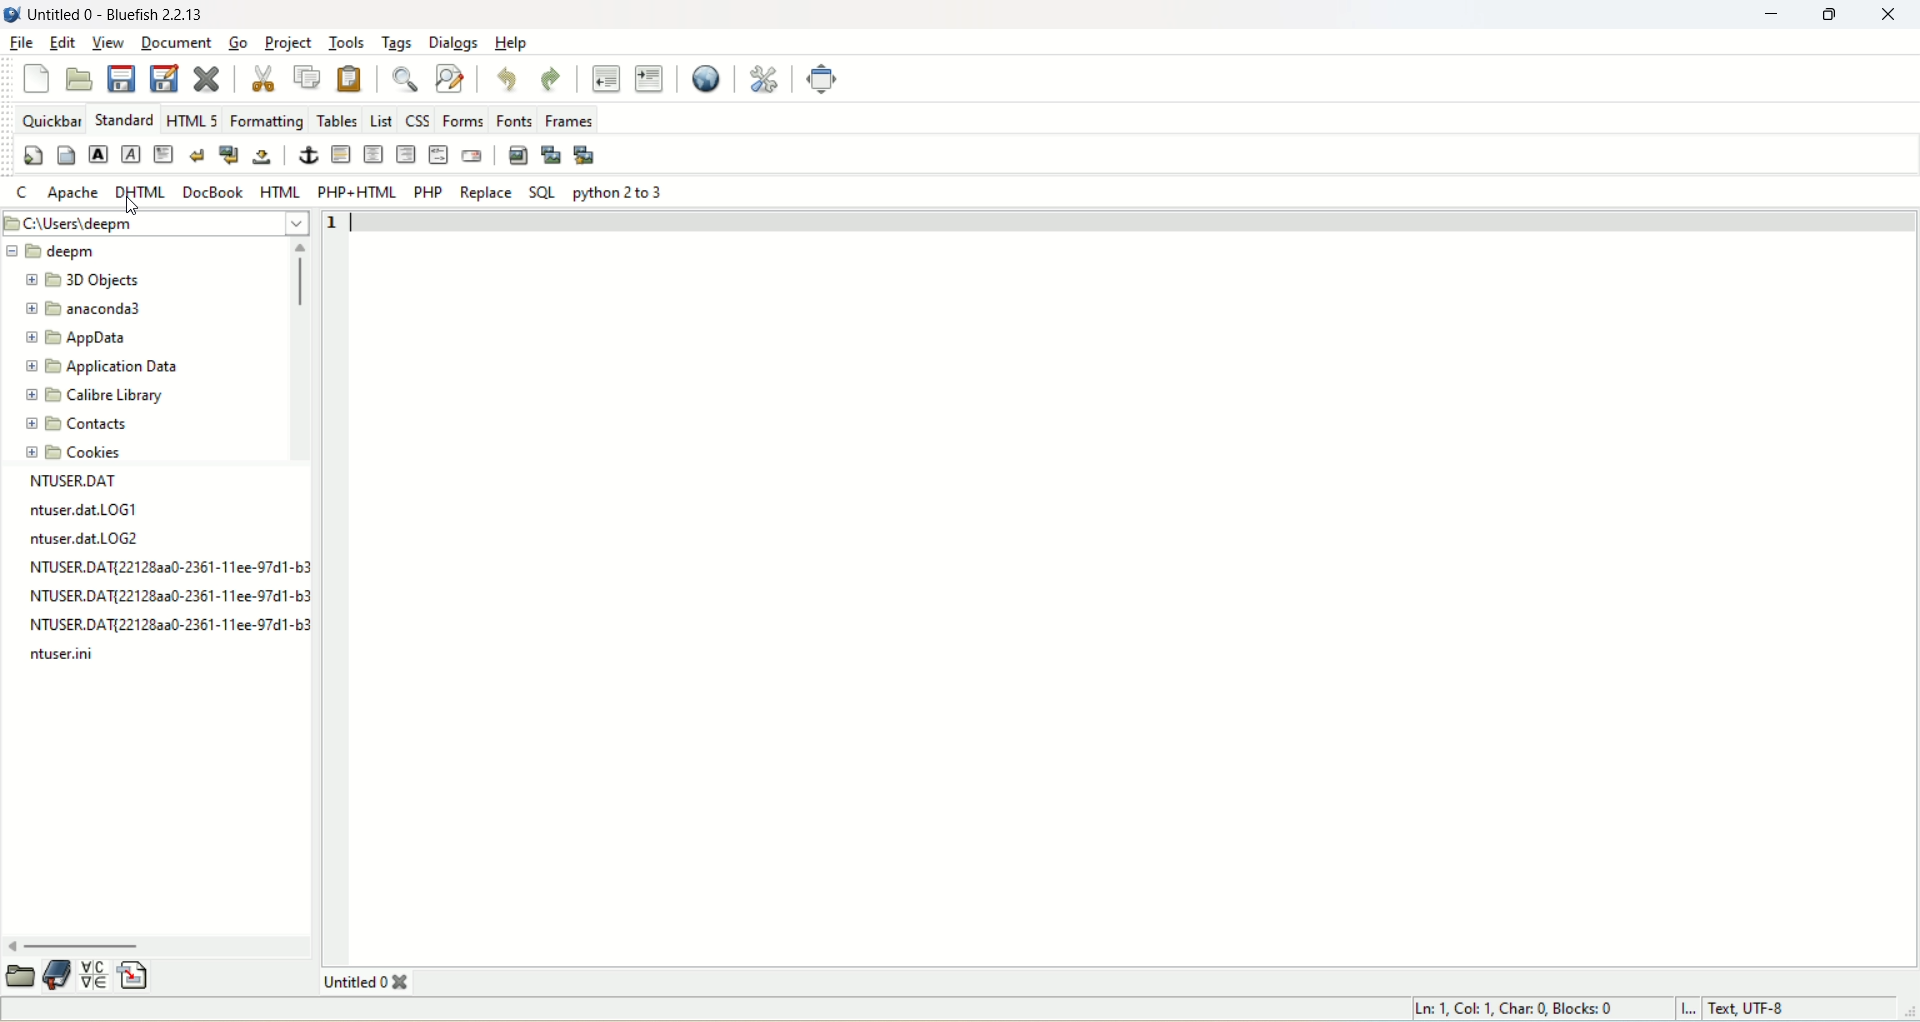 This screenshot has width=1920, height=1022. What do you see at coordinates (417, 118) in the screenshot?
I see `CSS` at bounding box center [417, 118].